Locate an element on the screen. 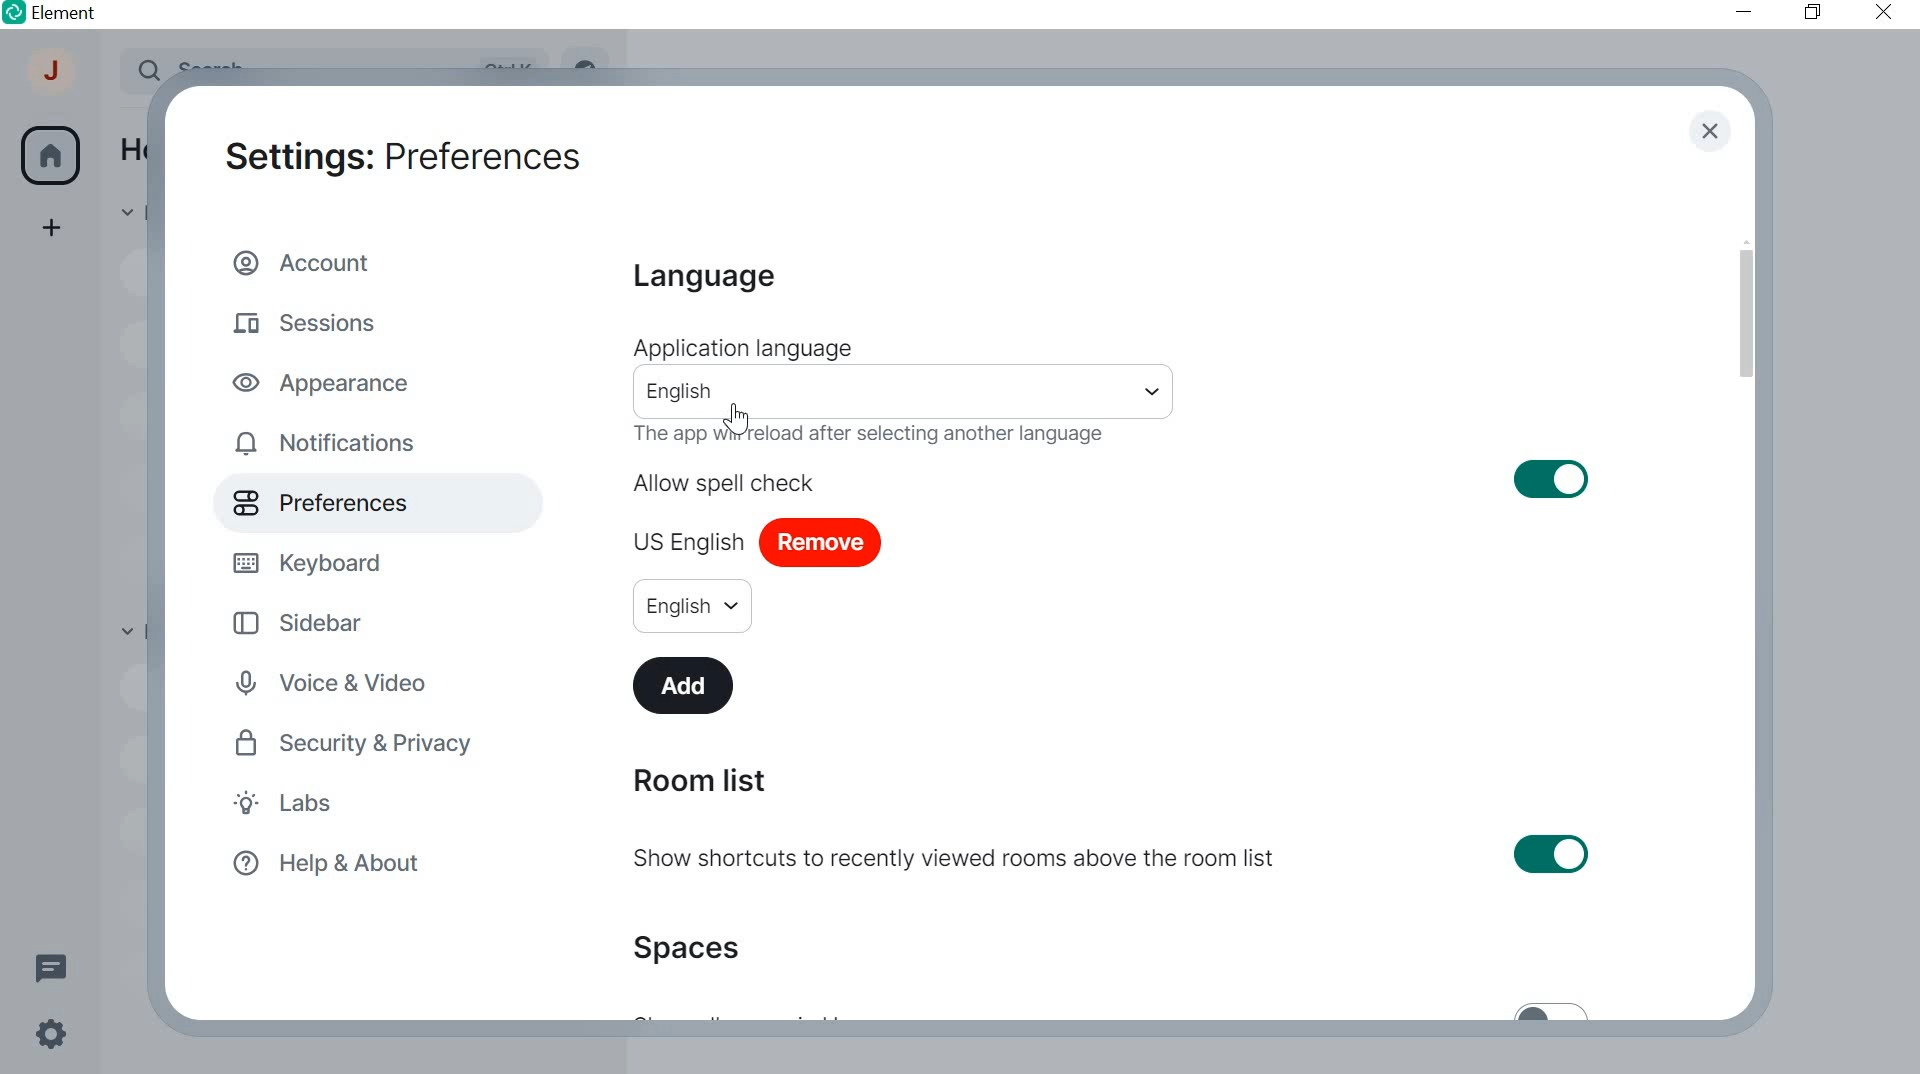 The image size is (1920, 1074). This app will reload after selecting another language is located at coordinates (881, 436).